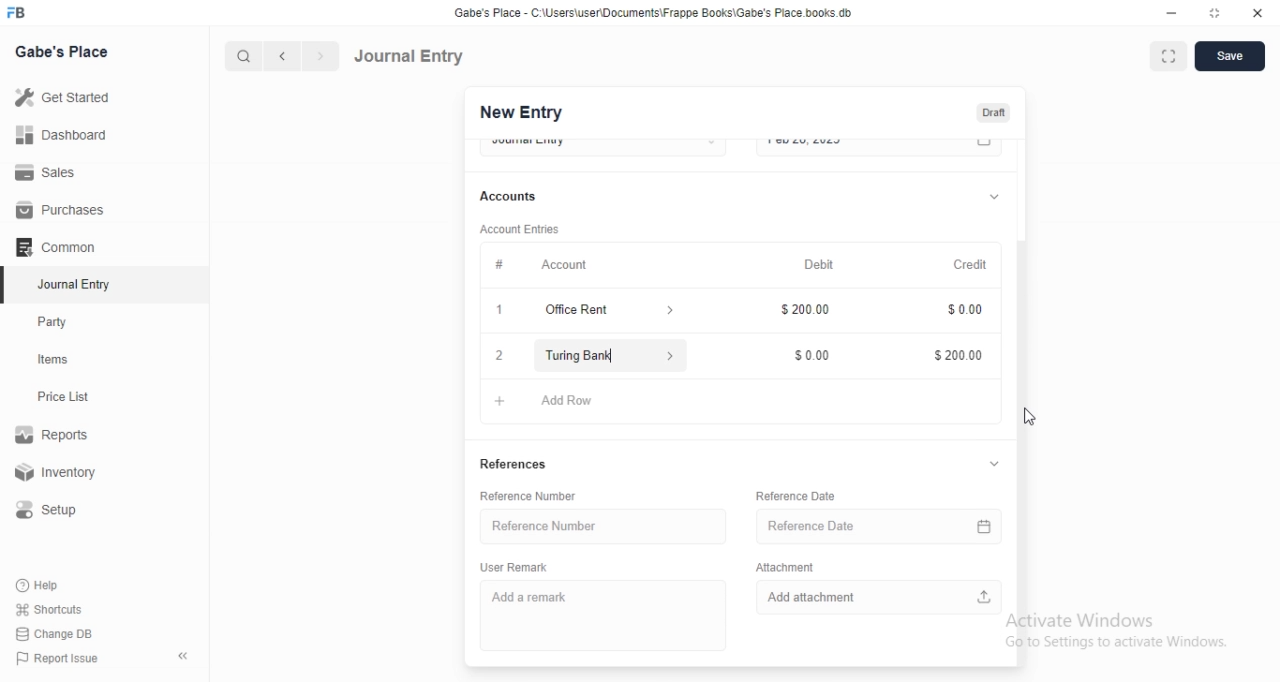 The image size is (1280, 682). What do you see at coordinates (669, 12) in the screenshot?
I see `‘Gabe's Place - C\UsersiuserDocuments\Frappe Books\Gabe's Place books db` at bounding box center [669, 12].